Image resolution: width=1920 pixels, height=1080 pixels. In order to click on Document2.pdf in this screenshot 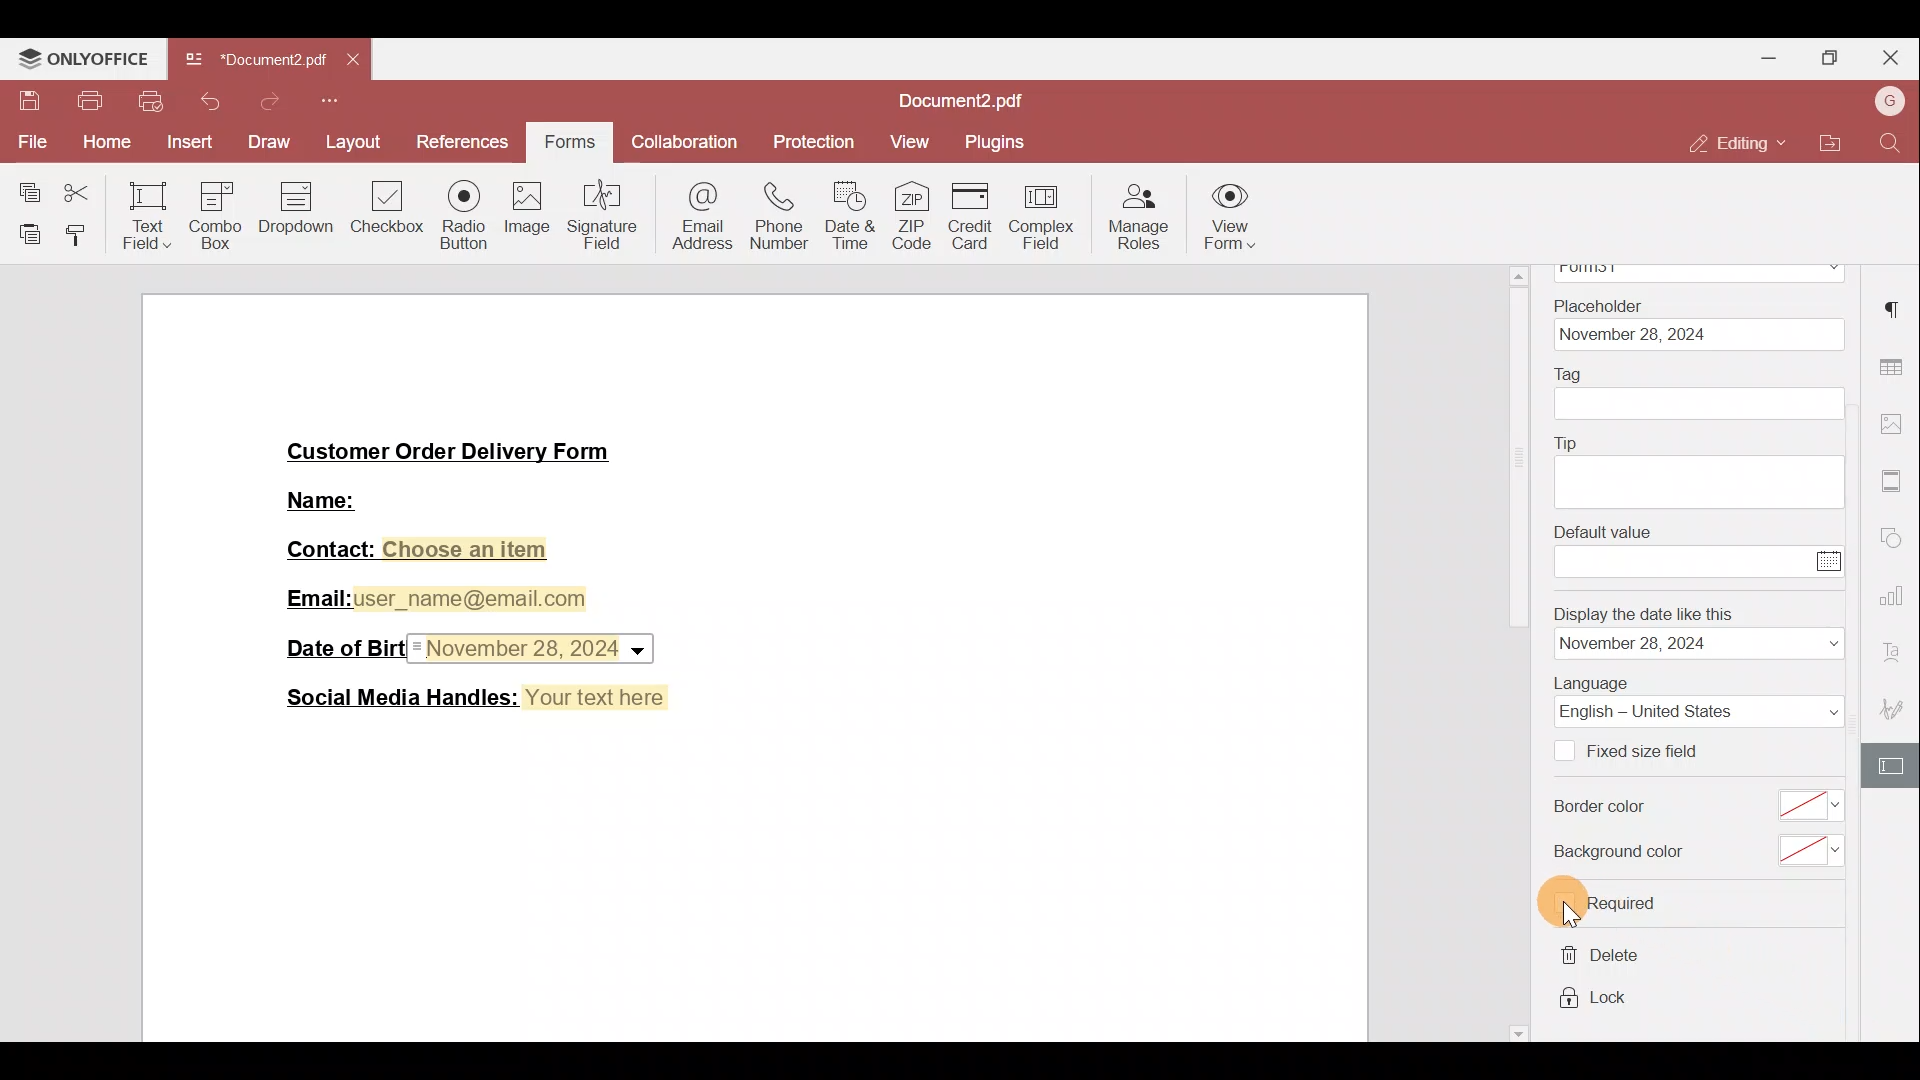, I will do `click(949, 101)`.